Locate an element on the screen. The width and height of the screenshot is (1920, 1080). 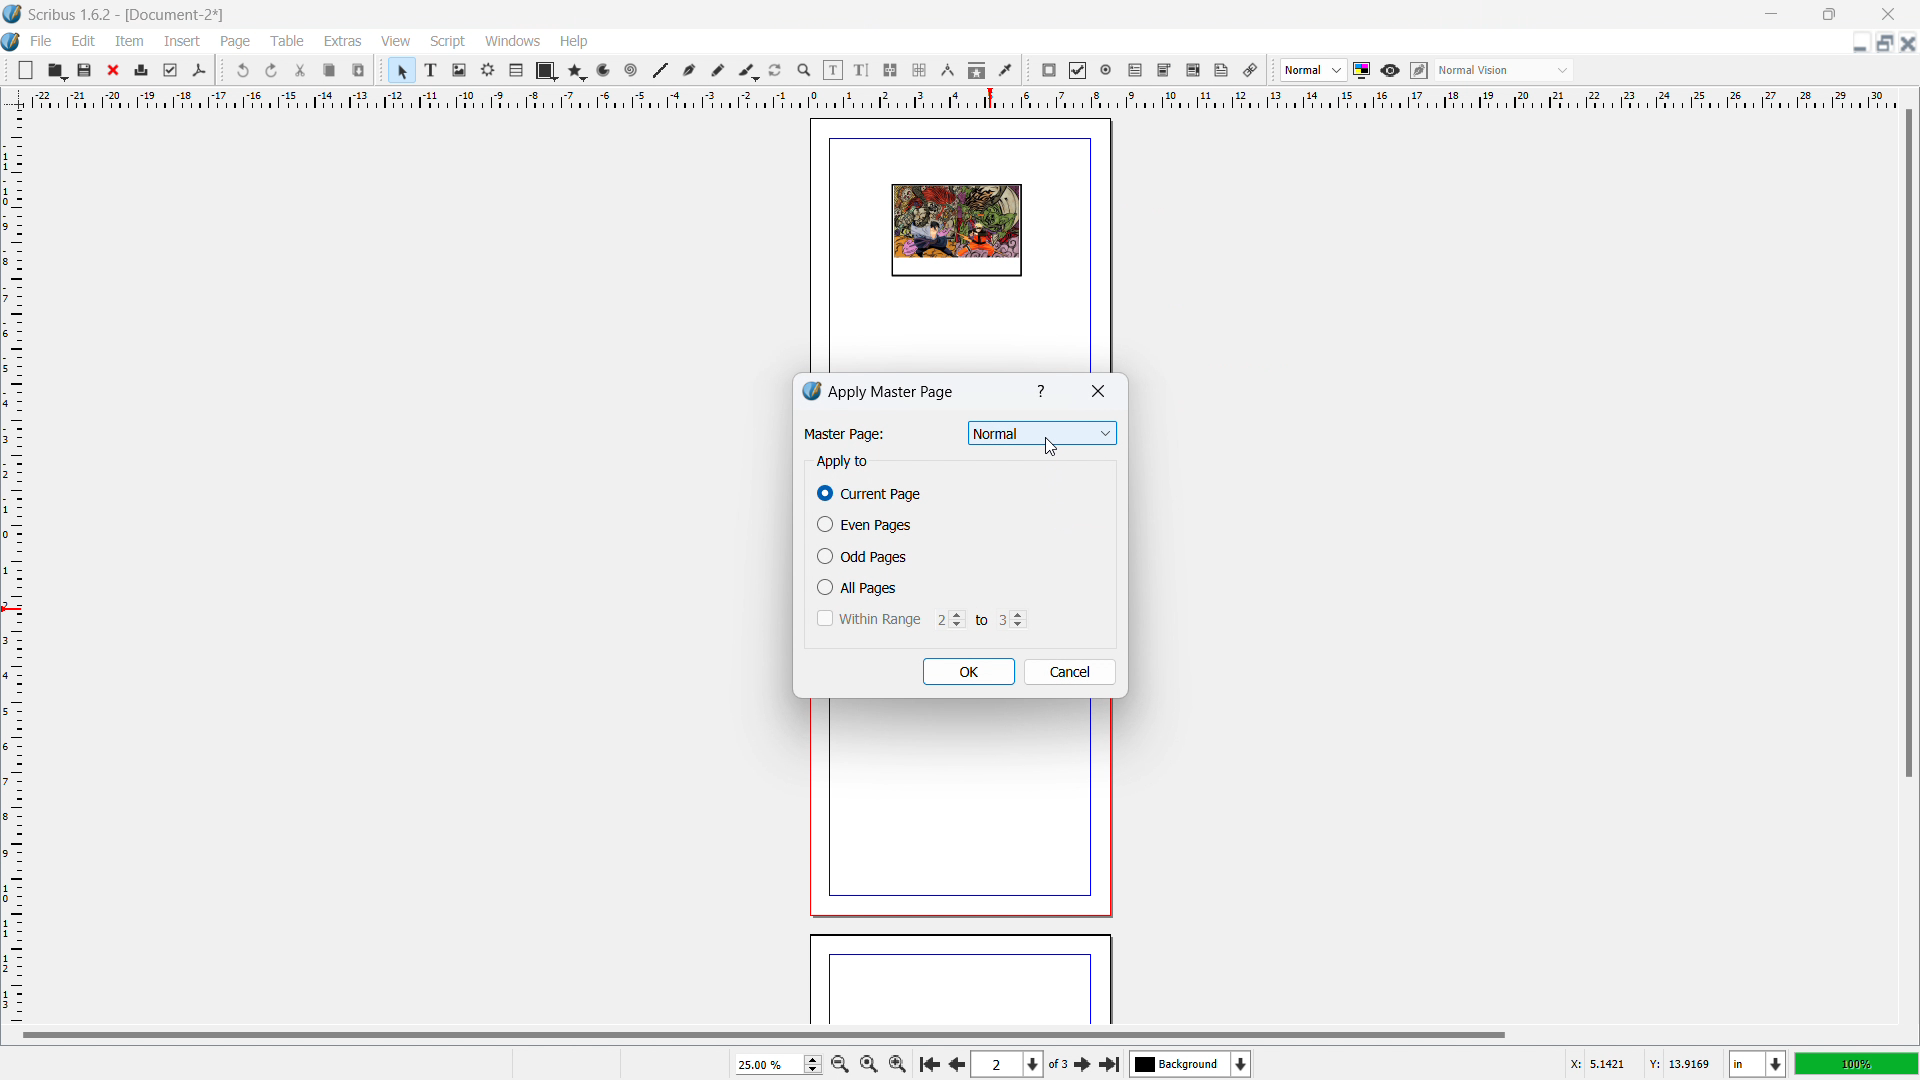
maximize window is located at coordinates (1827, 14).